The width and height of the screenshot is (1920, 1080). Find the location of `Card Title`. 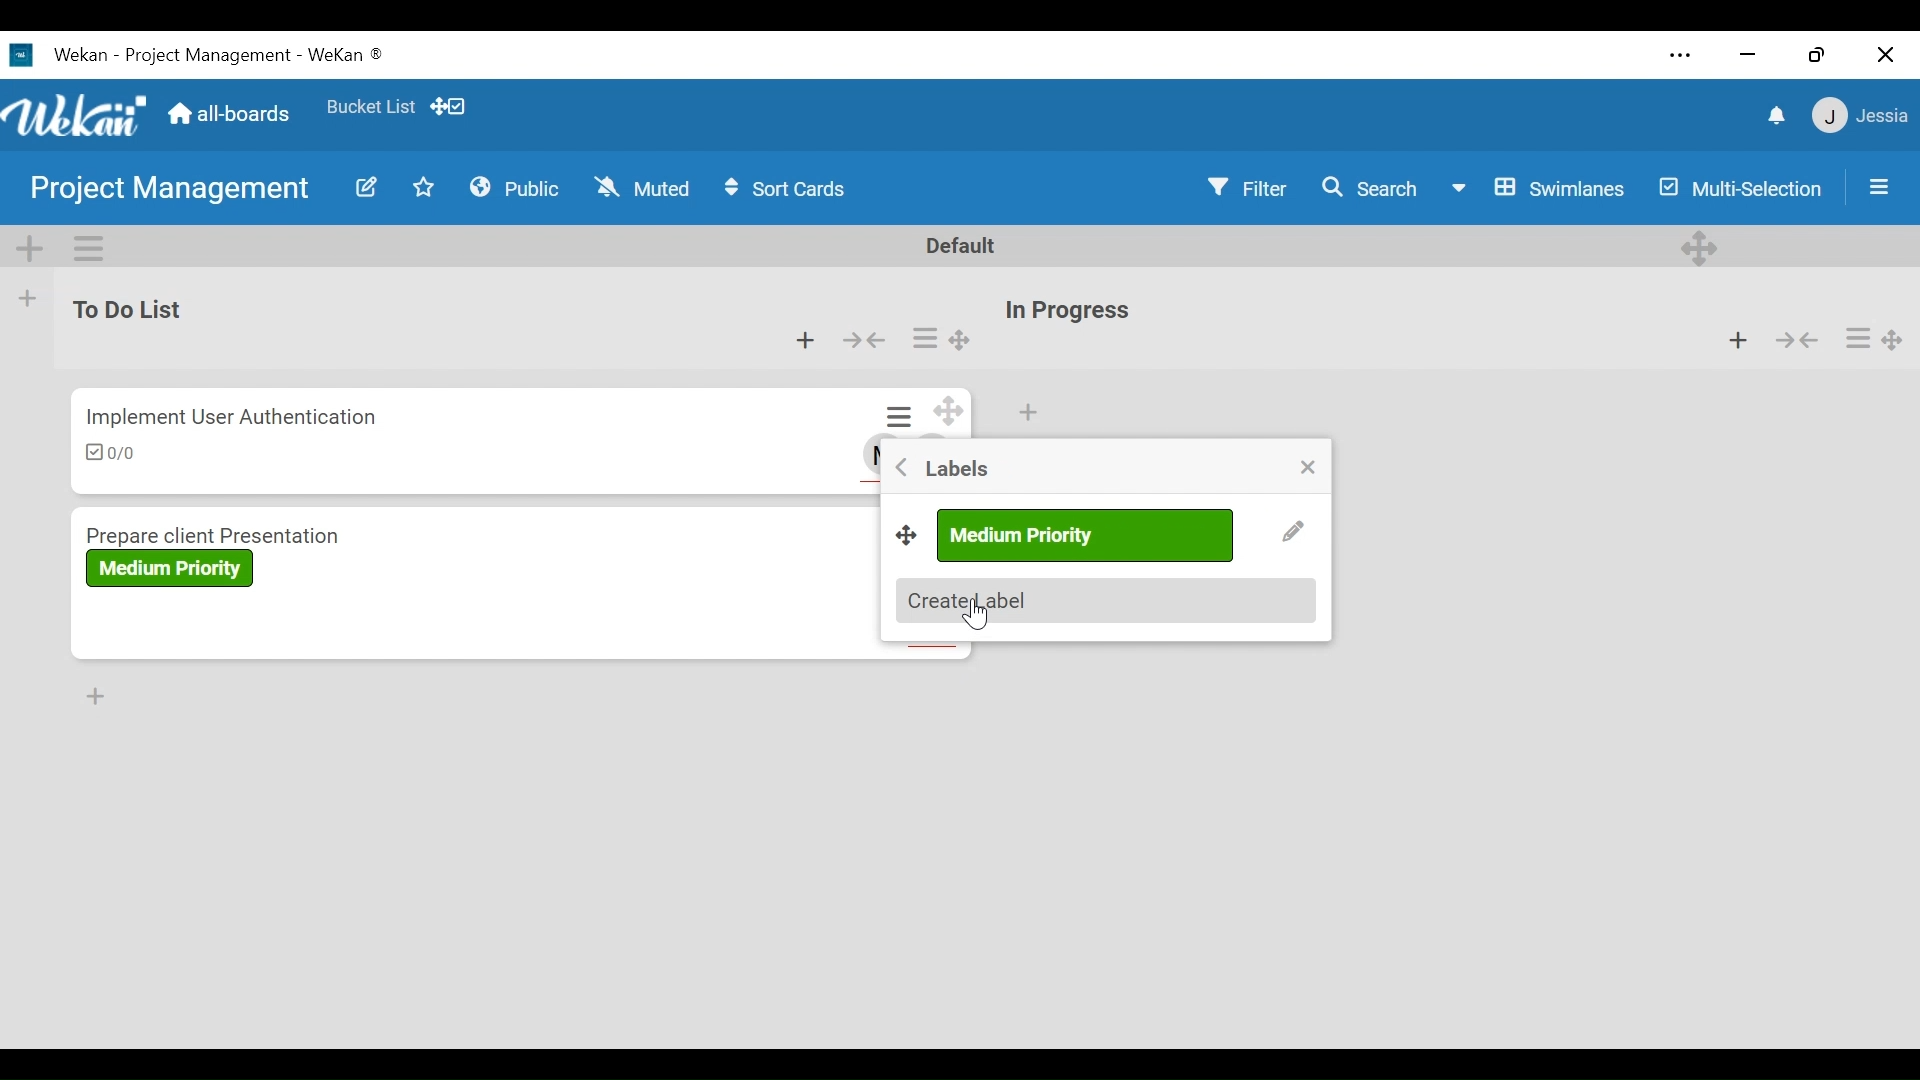

Card Title is located at coordinates (221, 531).